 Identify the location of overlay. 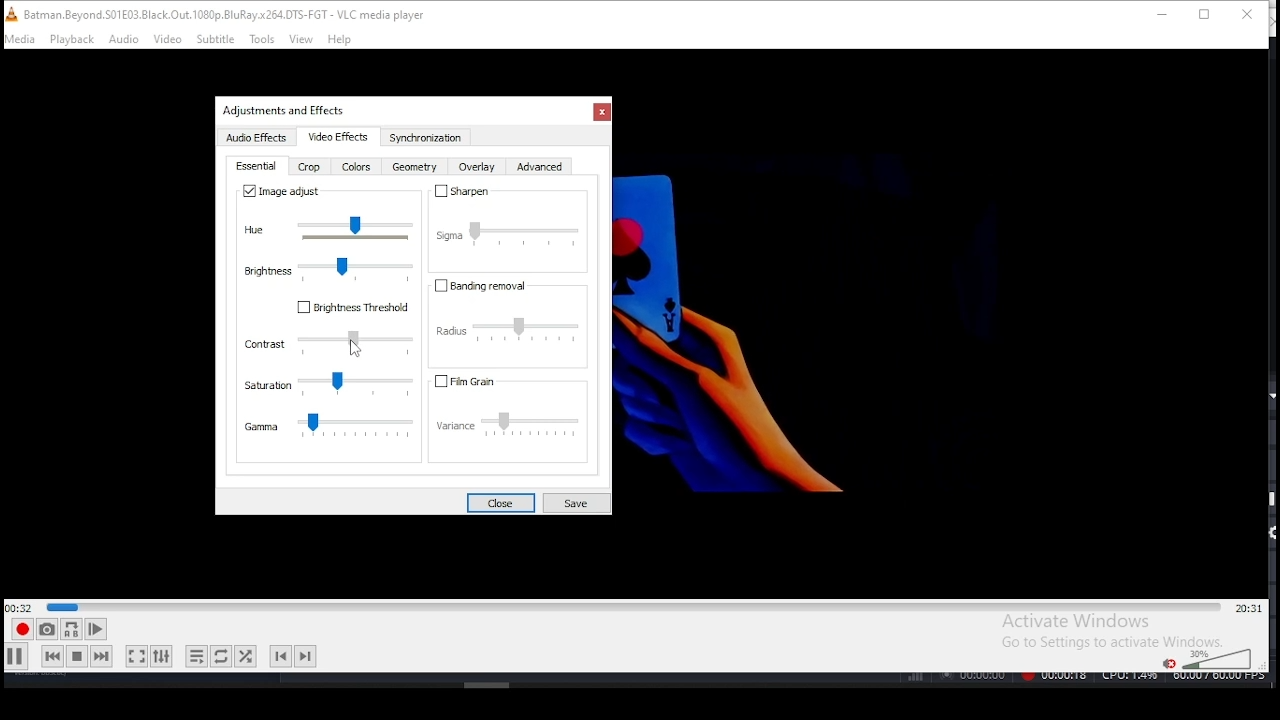
(476, 169).